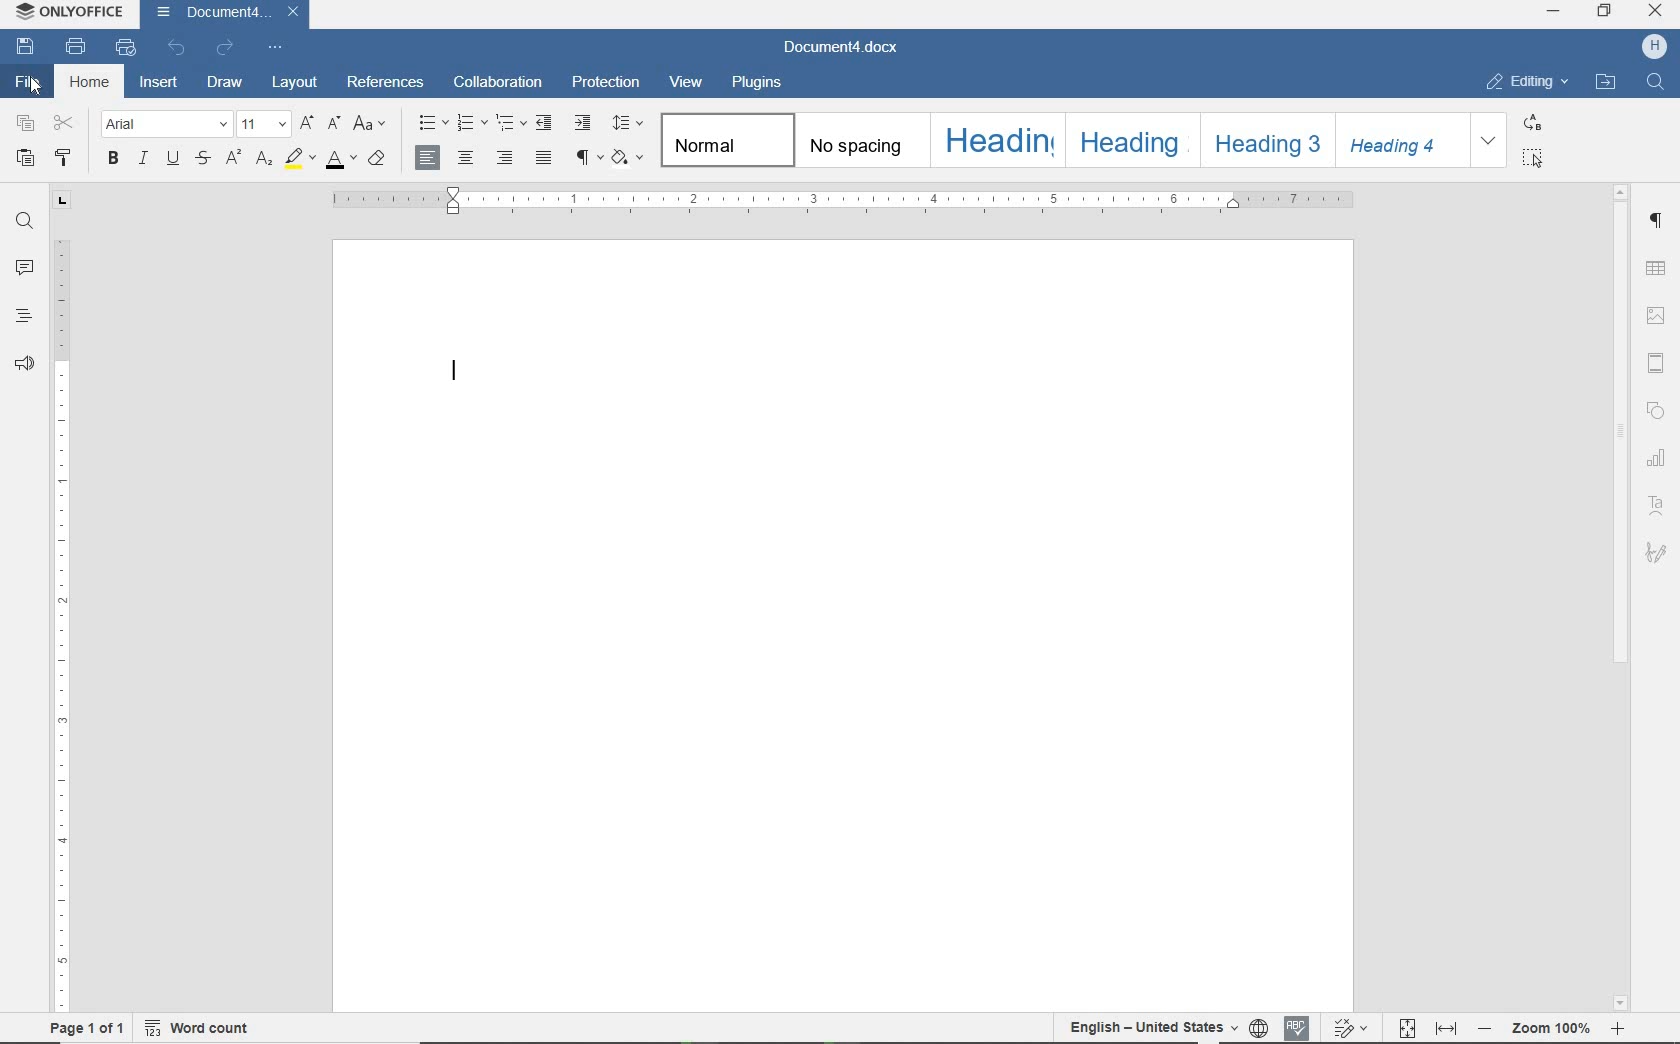 This screenshot has height=1044, width=1680. Describe the element at coordinates (1135, 141) in the screenshot. I see `Heading 2` at that location.